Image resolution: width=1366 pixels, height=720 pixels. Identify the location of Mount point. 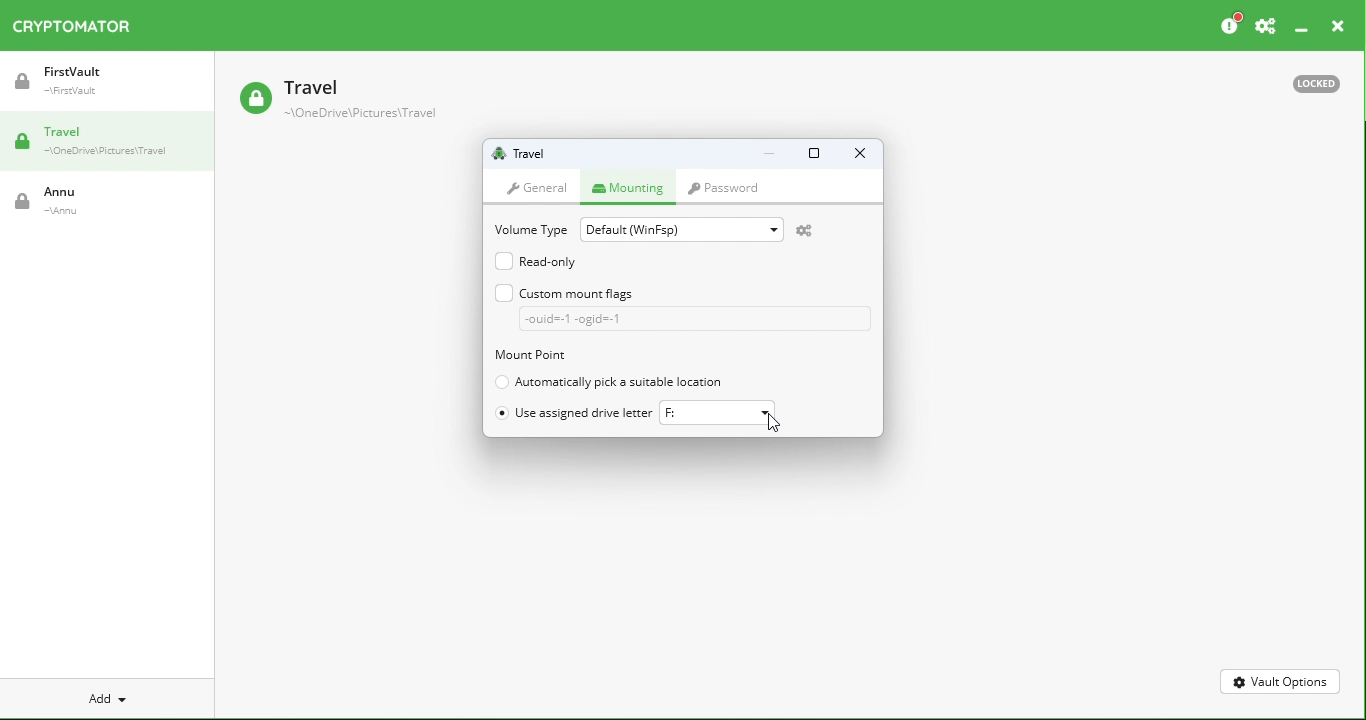
(556, 356).